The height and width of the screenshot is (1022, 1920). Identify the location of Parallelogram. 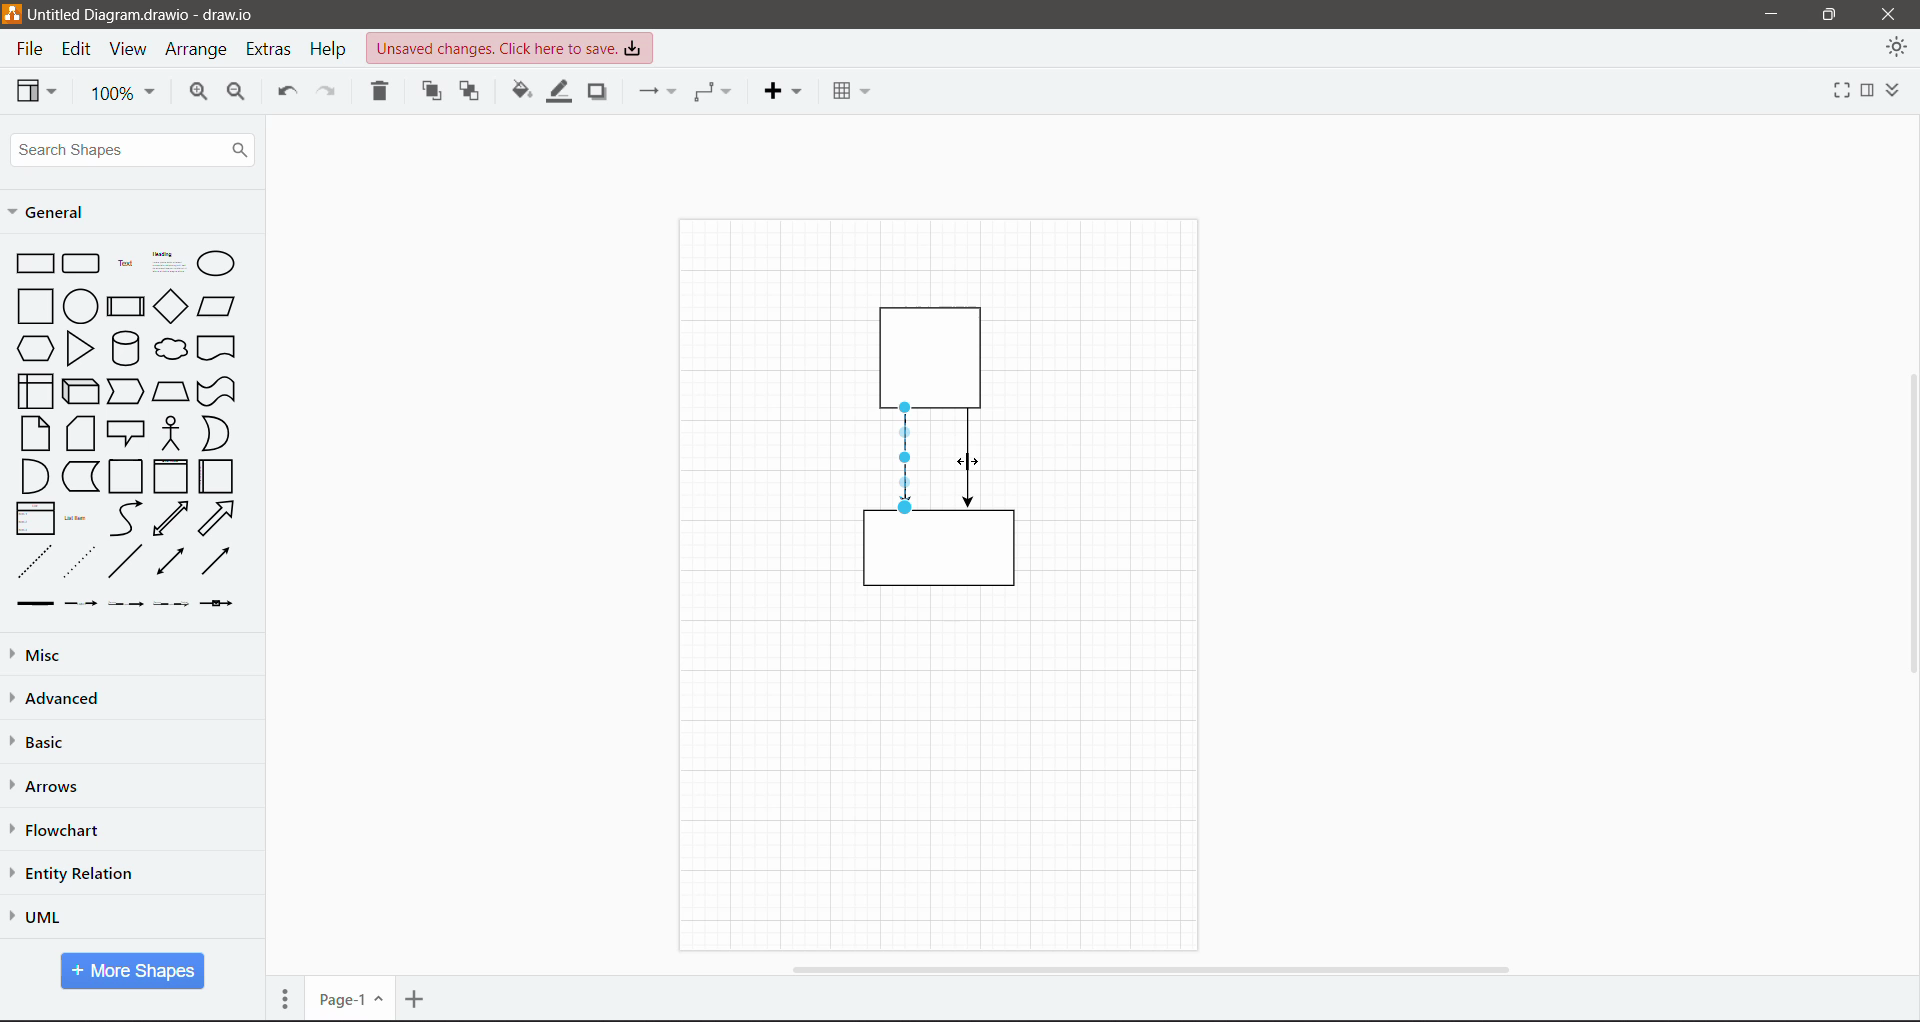
(217, 306).